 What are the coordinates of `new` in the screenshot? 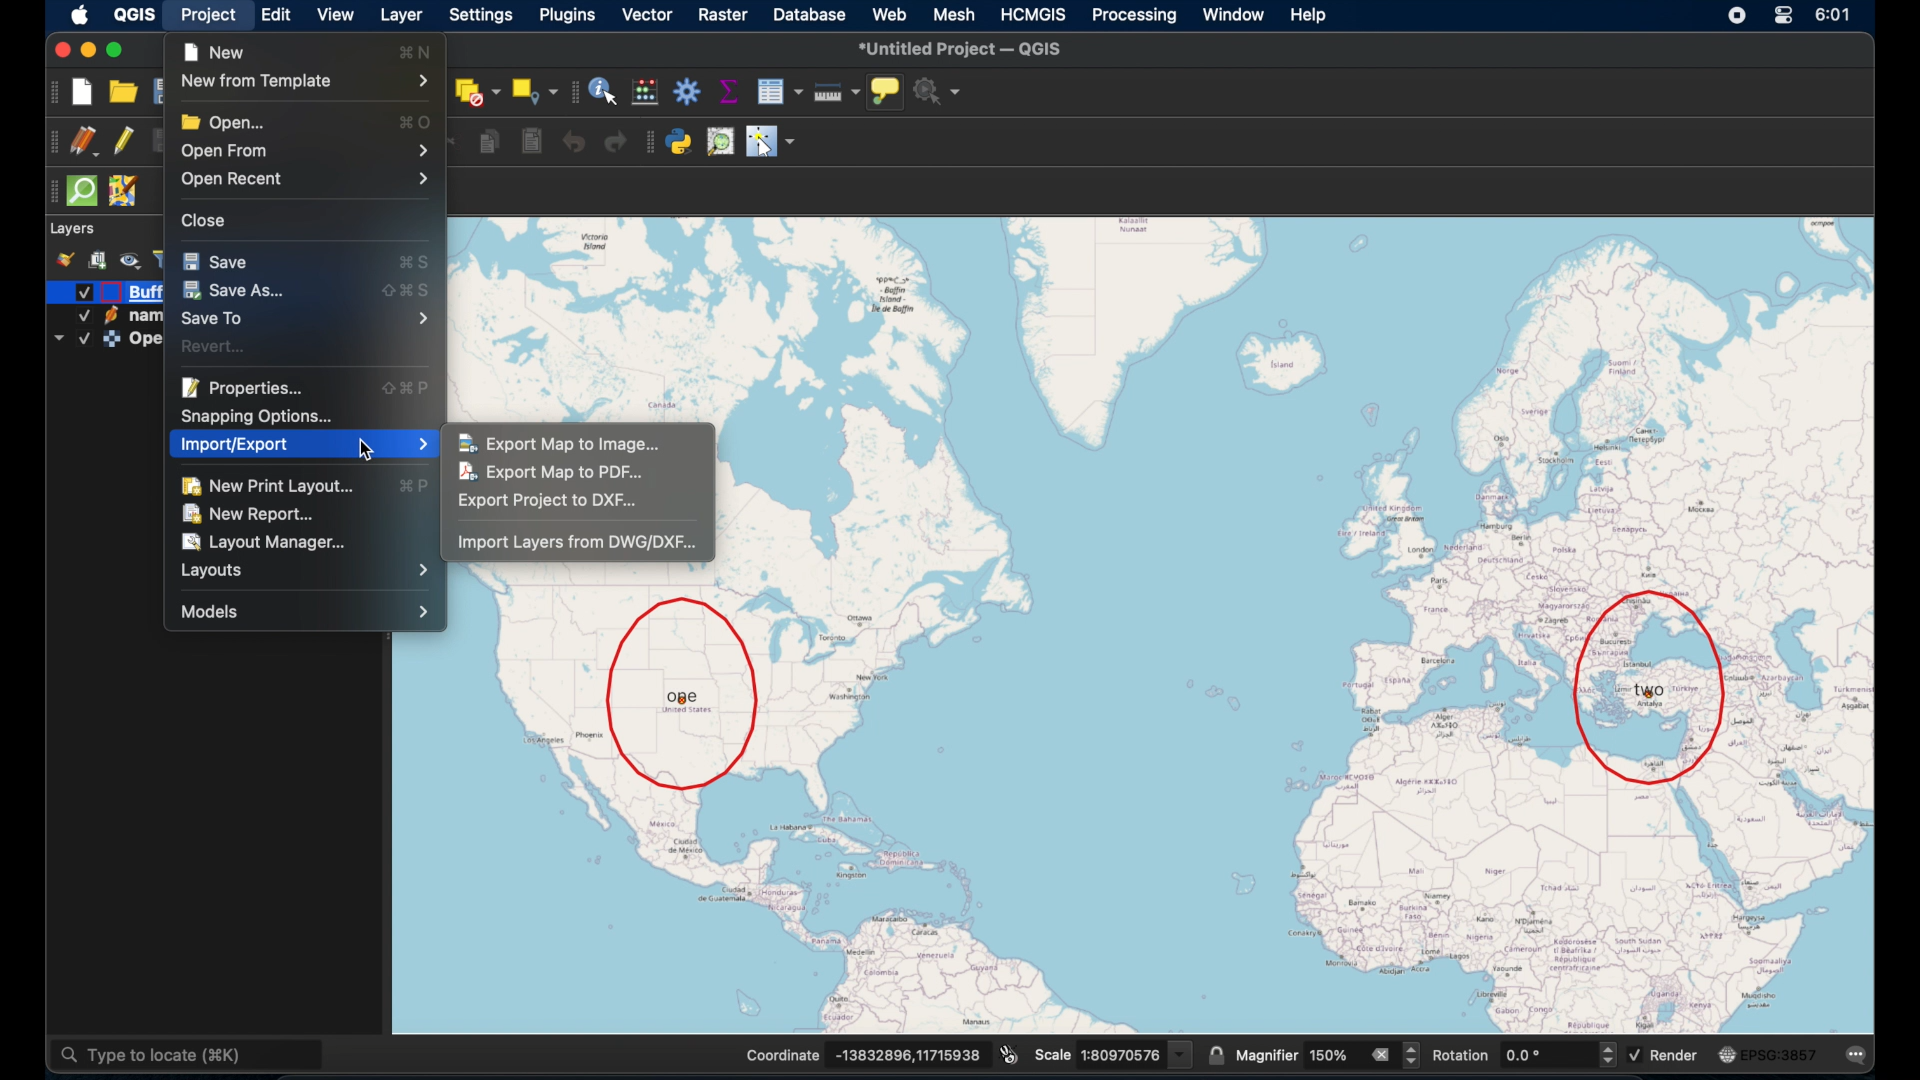 It's located at (215, 49).